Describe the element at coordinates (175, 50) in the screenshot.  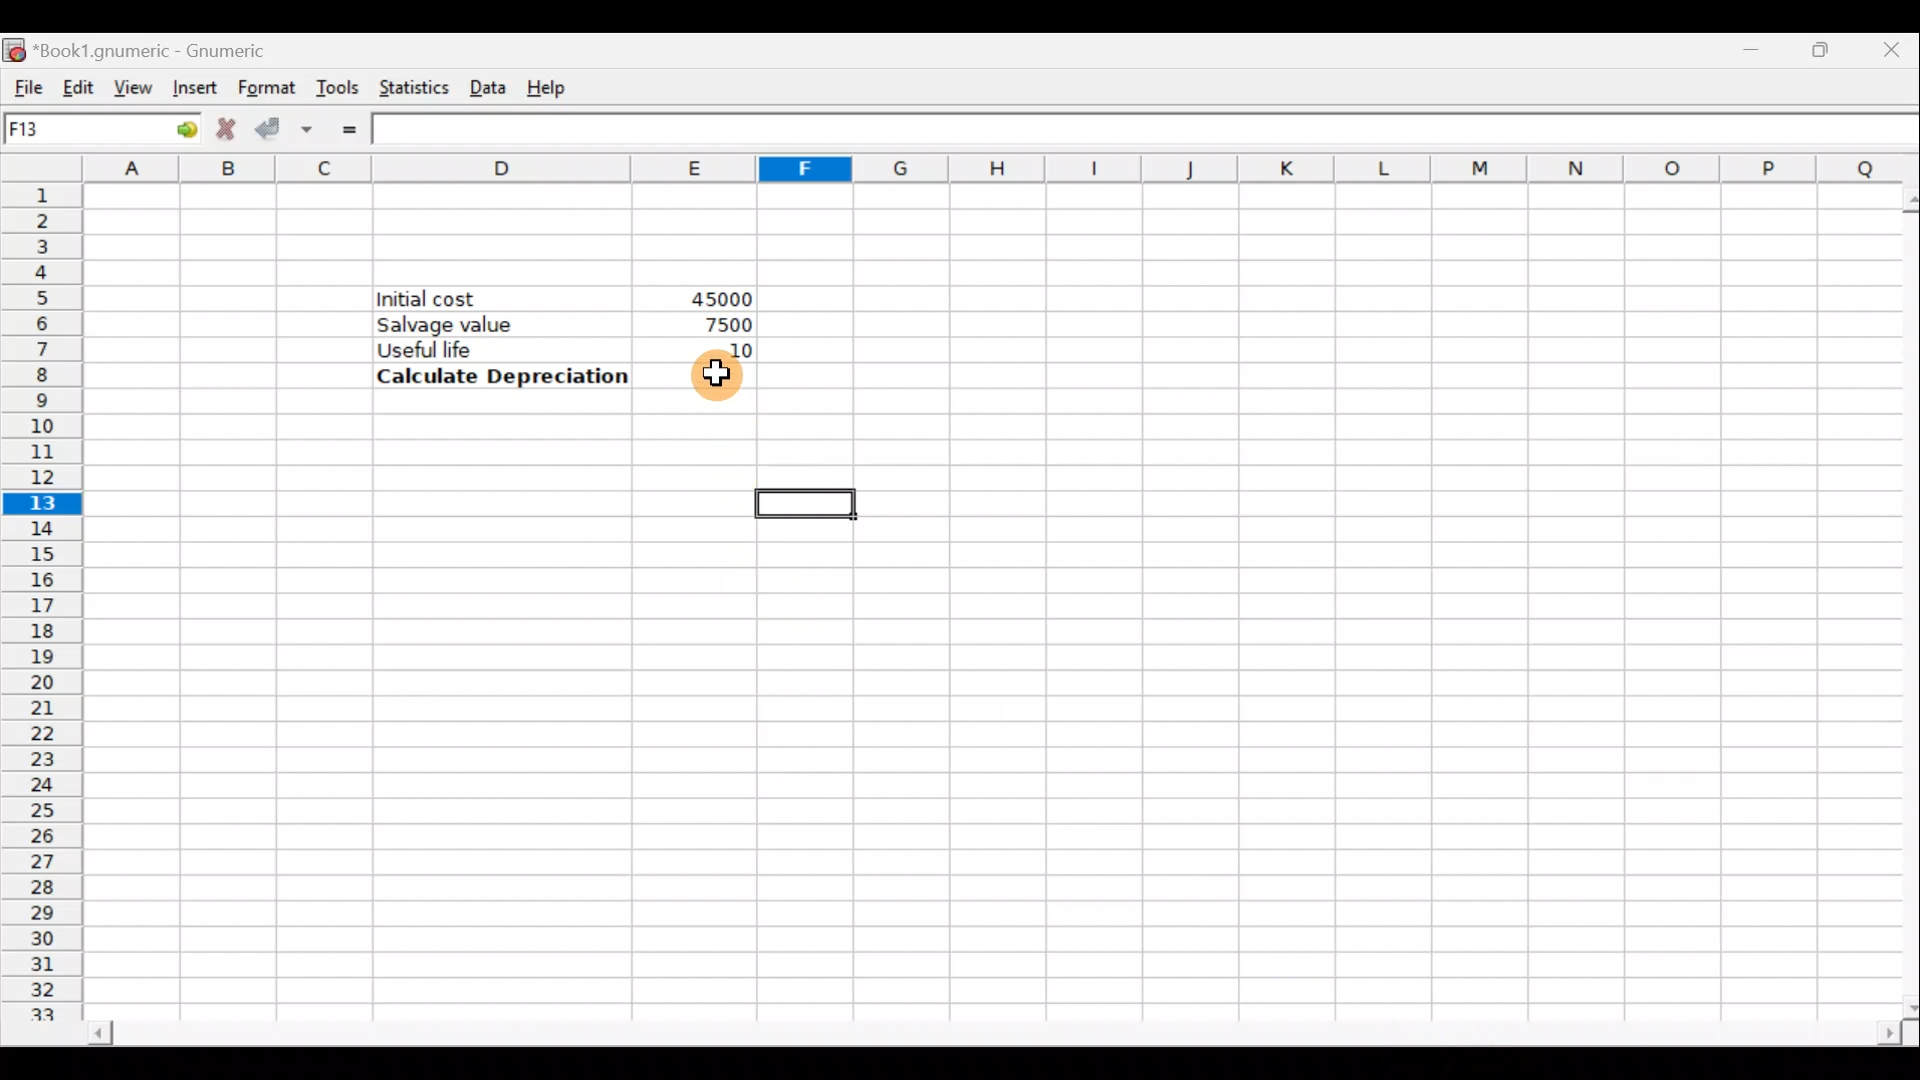
I see `*Book1.gnumeric - Gnumeric` at that location.